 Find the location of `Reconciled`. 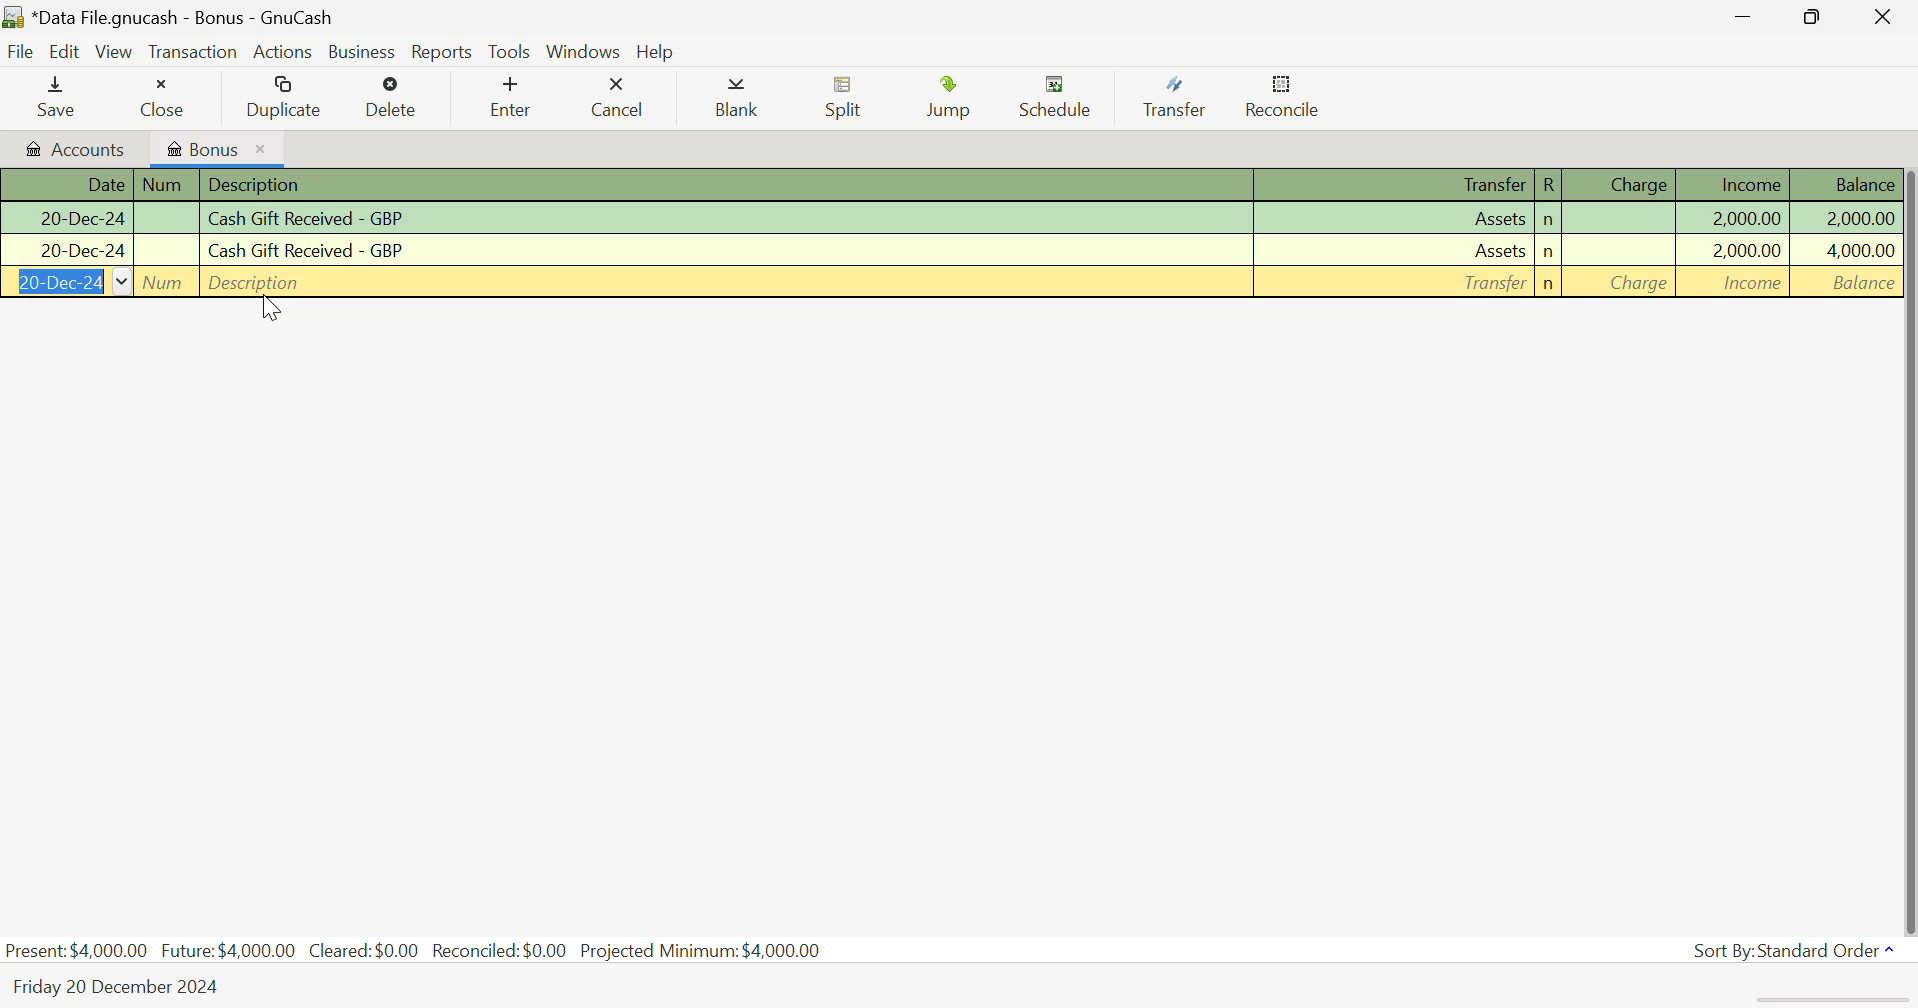

Reconciled is located at coordinates (503, 948).